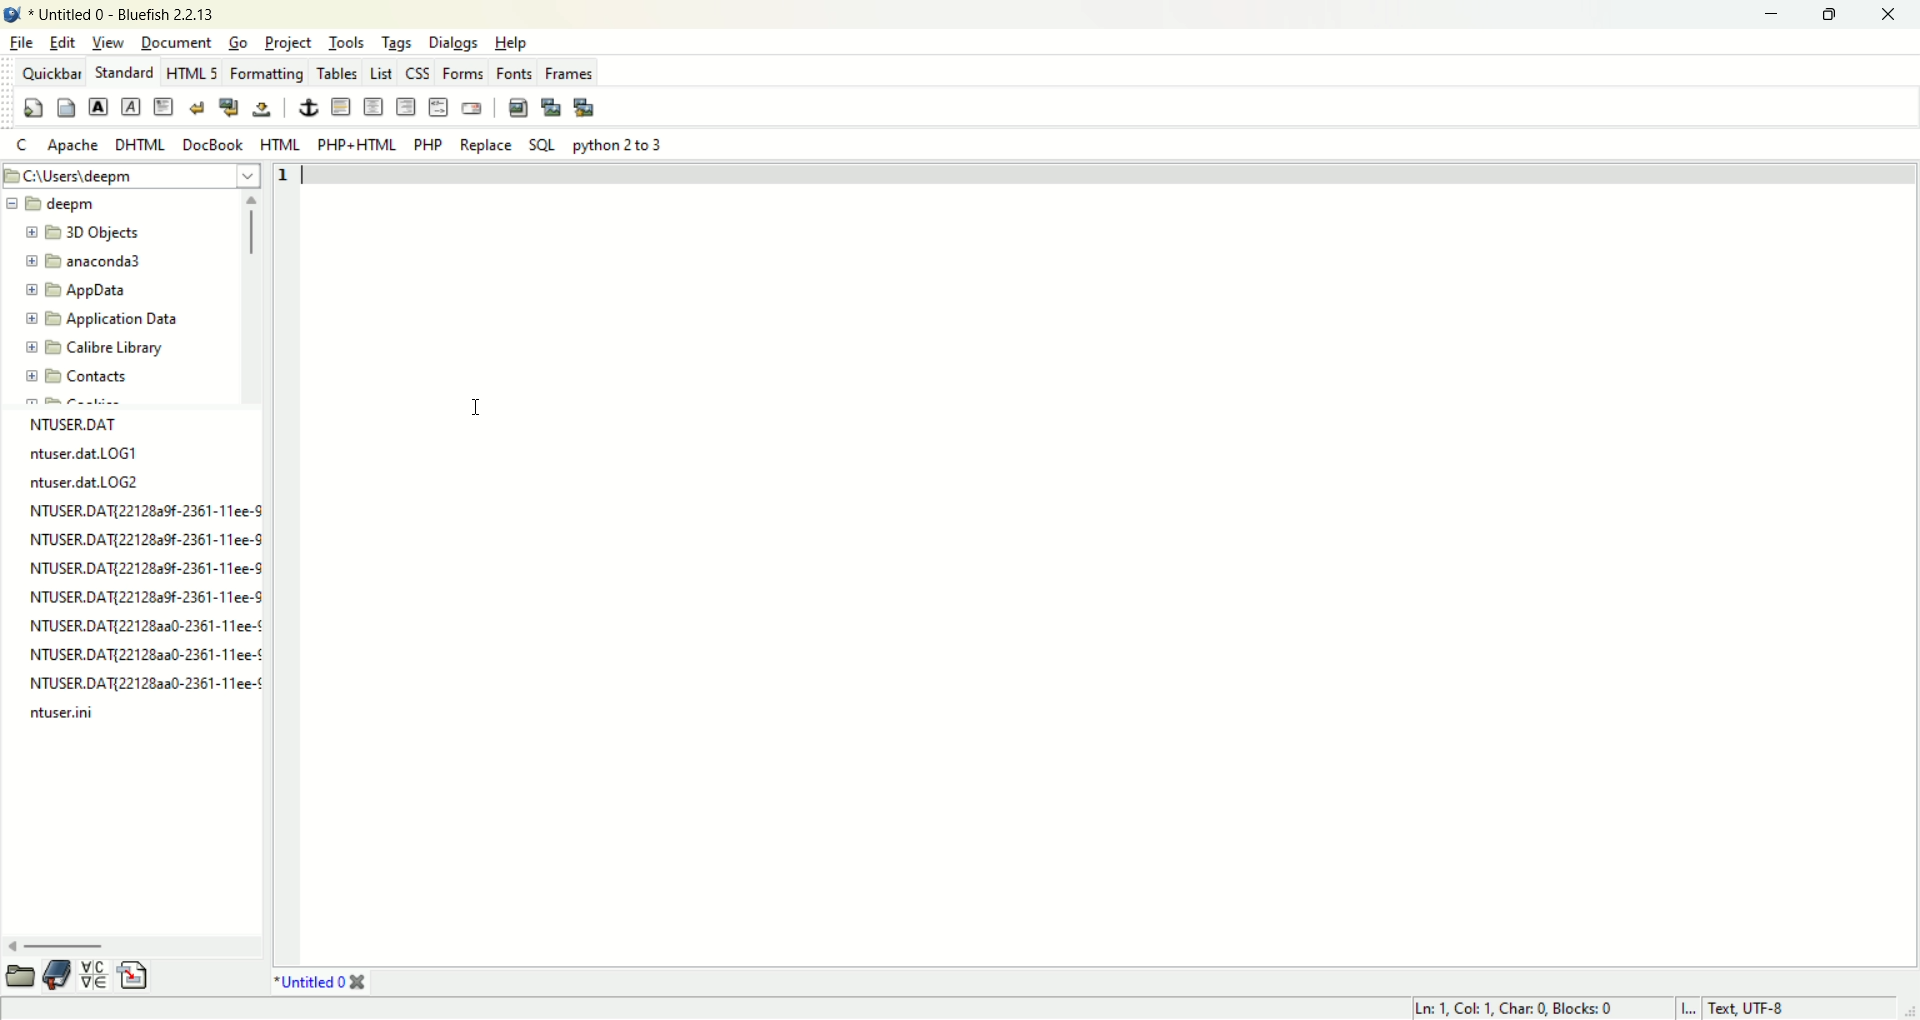  I want to click on cursor, so click(473, 413).